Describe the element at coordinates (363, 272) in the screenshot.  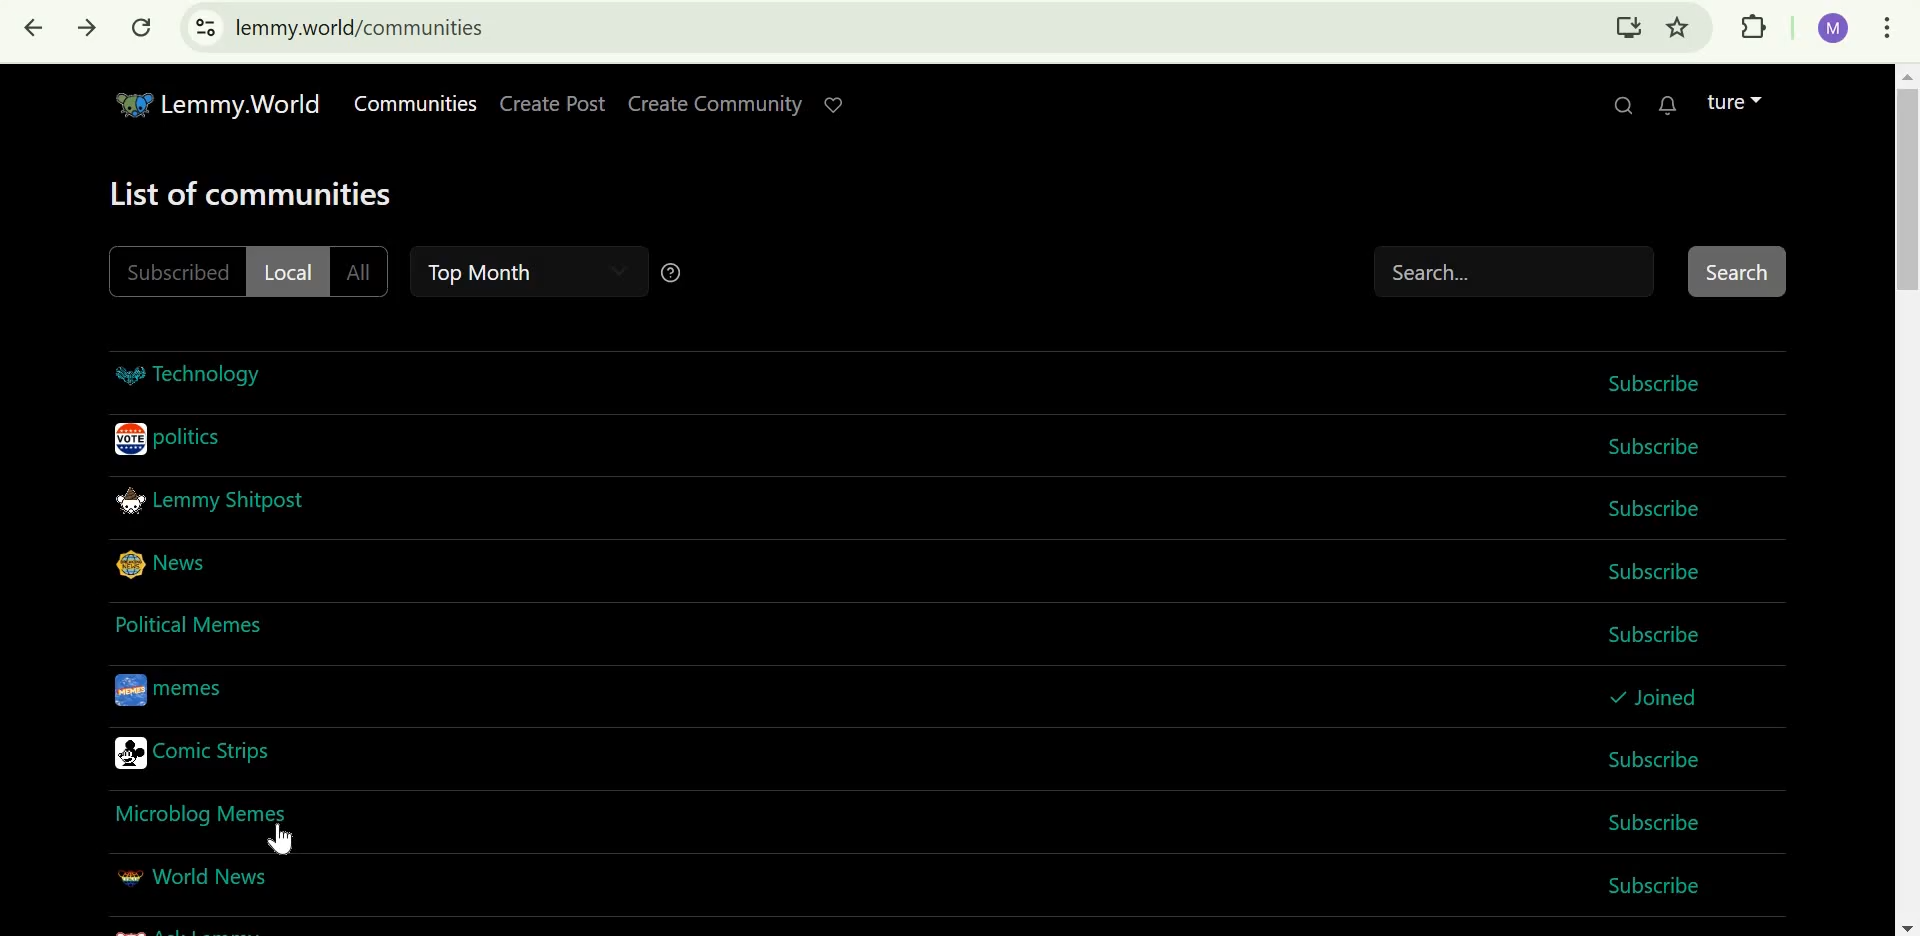
I see `All` at that location.